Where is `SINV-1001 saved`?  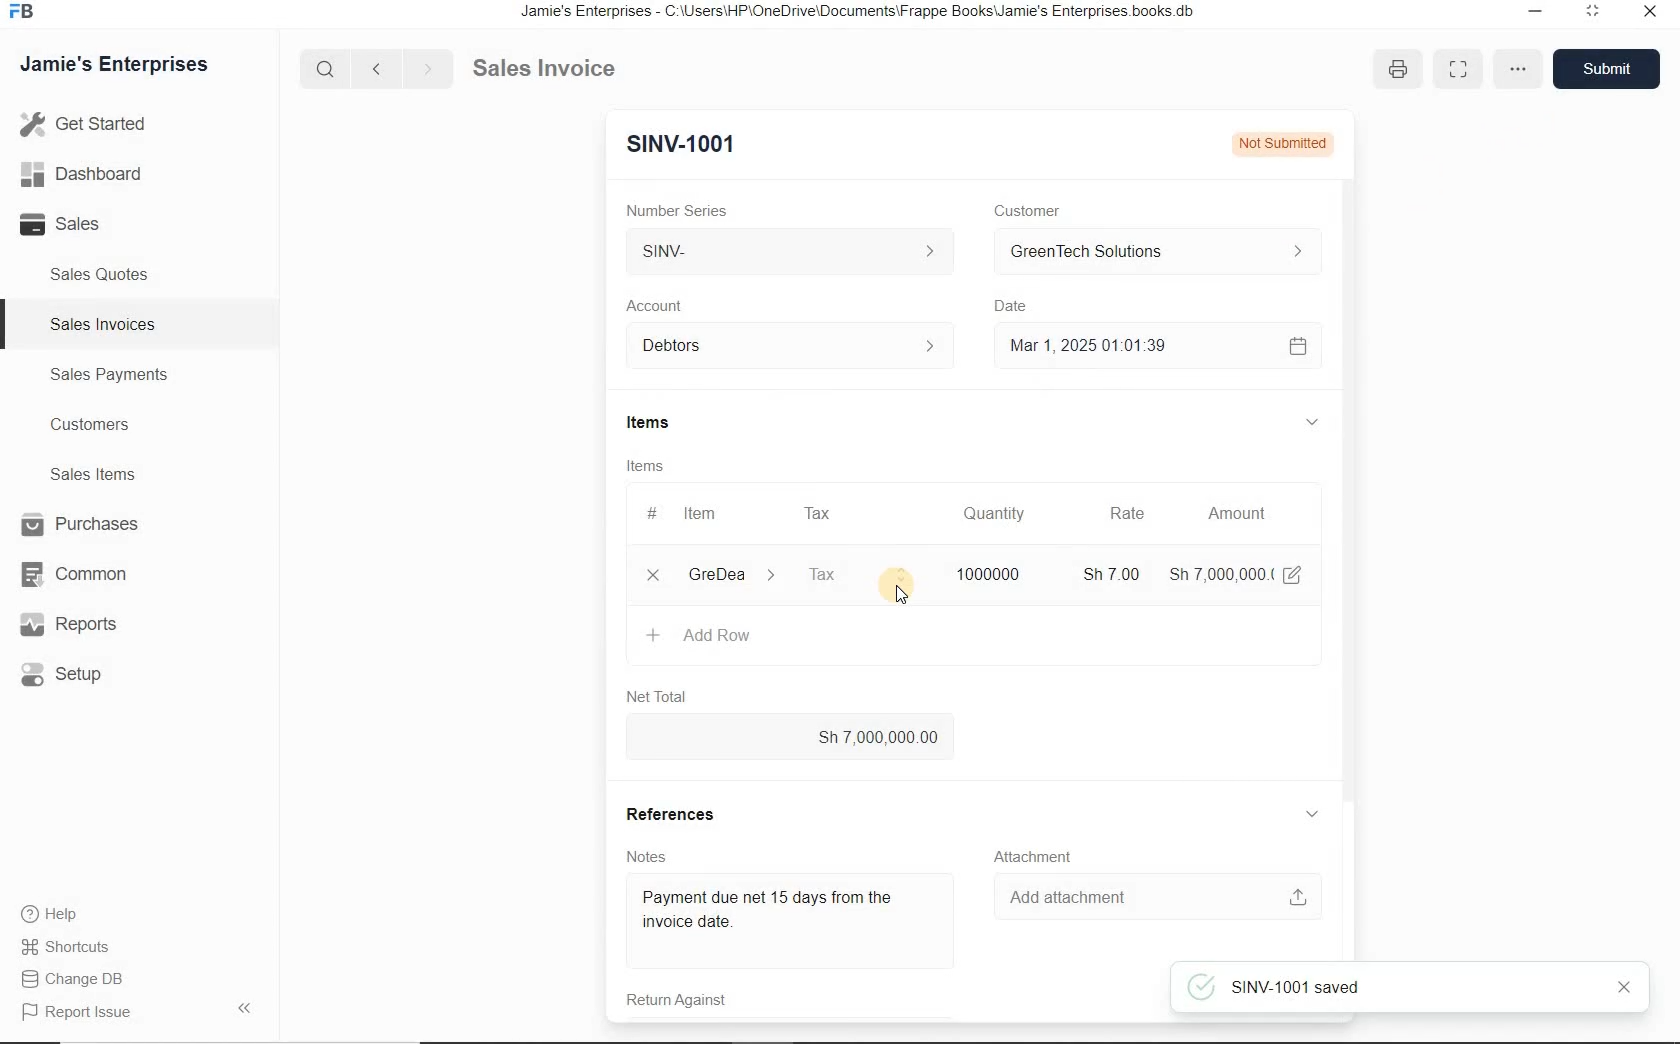
SINV-1001 saved is located at coordinates (1402, 989).